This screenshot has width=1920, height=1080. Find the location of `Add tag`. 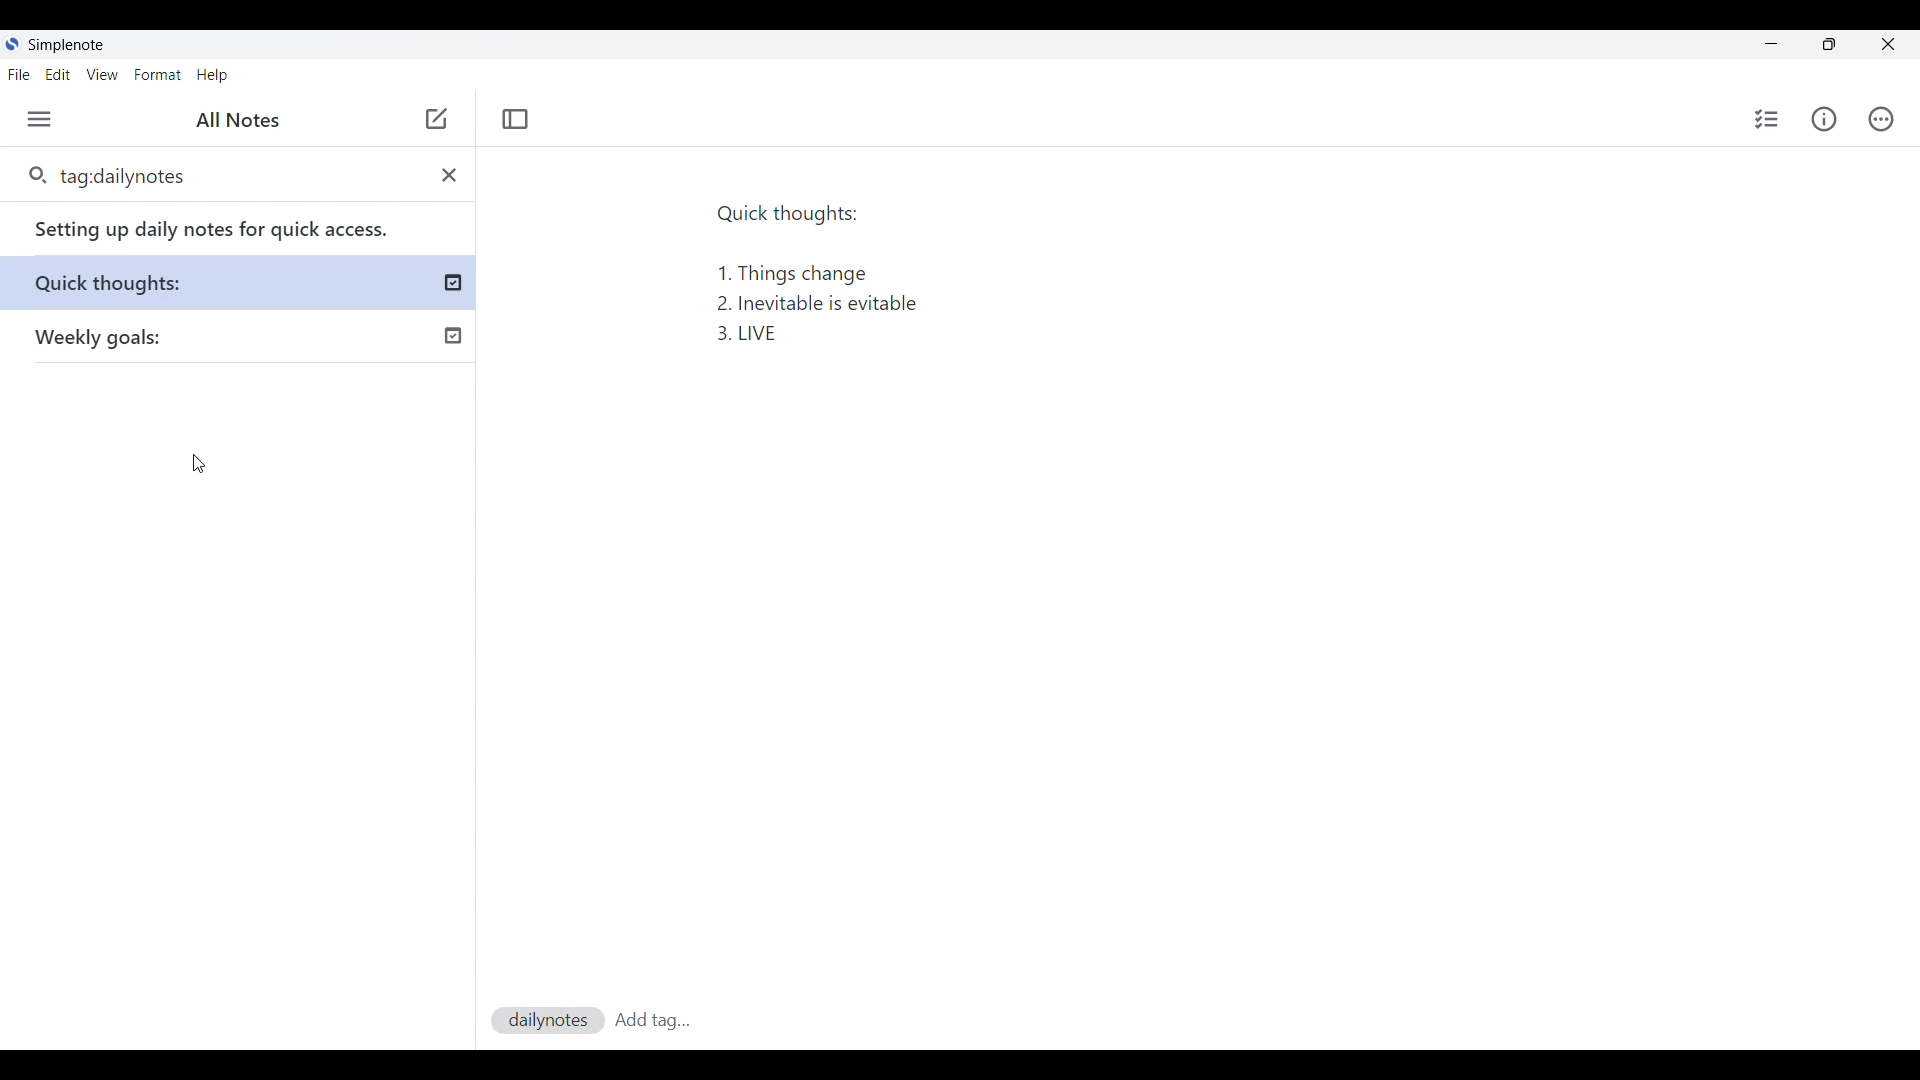

Add tag is located at coordinates (650, 1018).